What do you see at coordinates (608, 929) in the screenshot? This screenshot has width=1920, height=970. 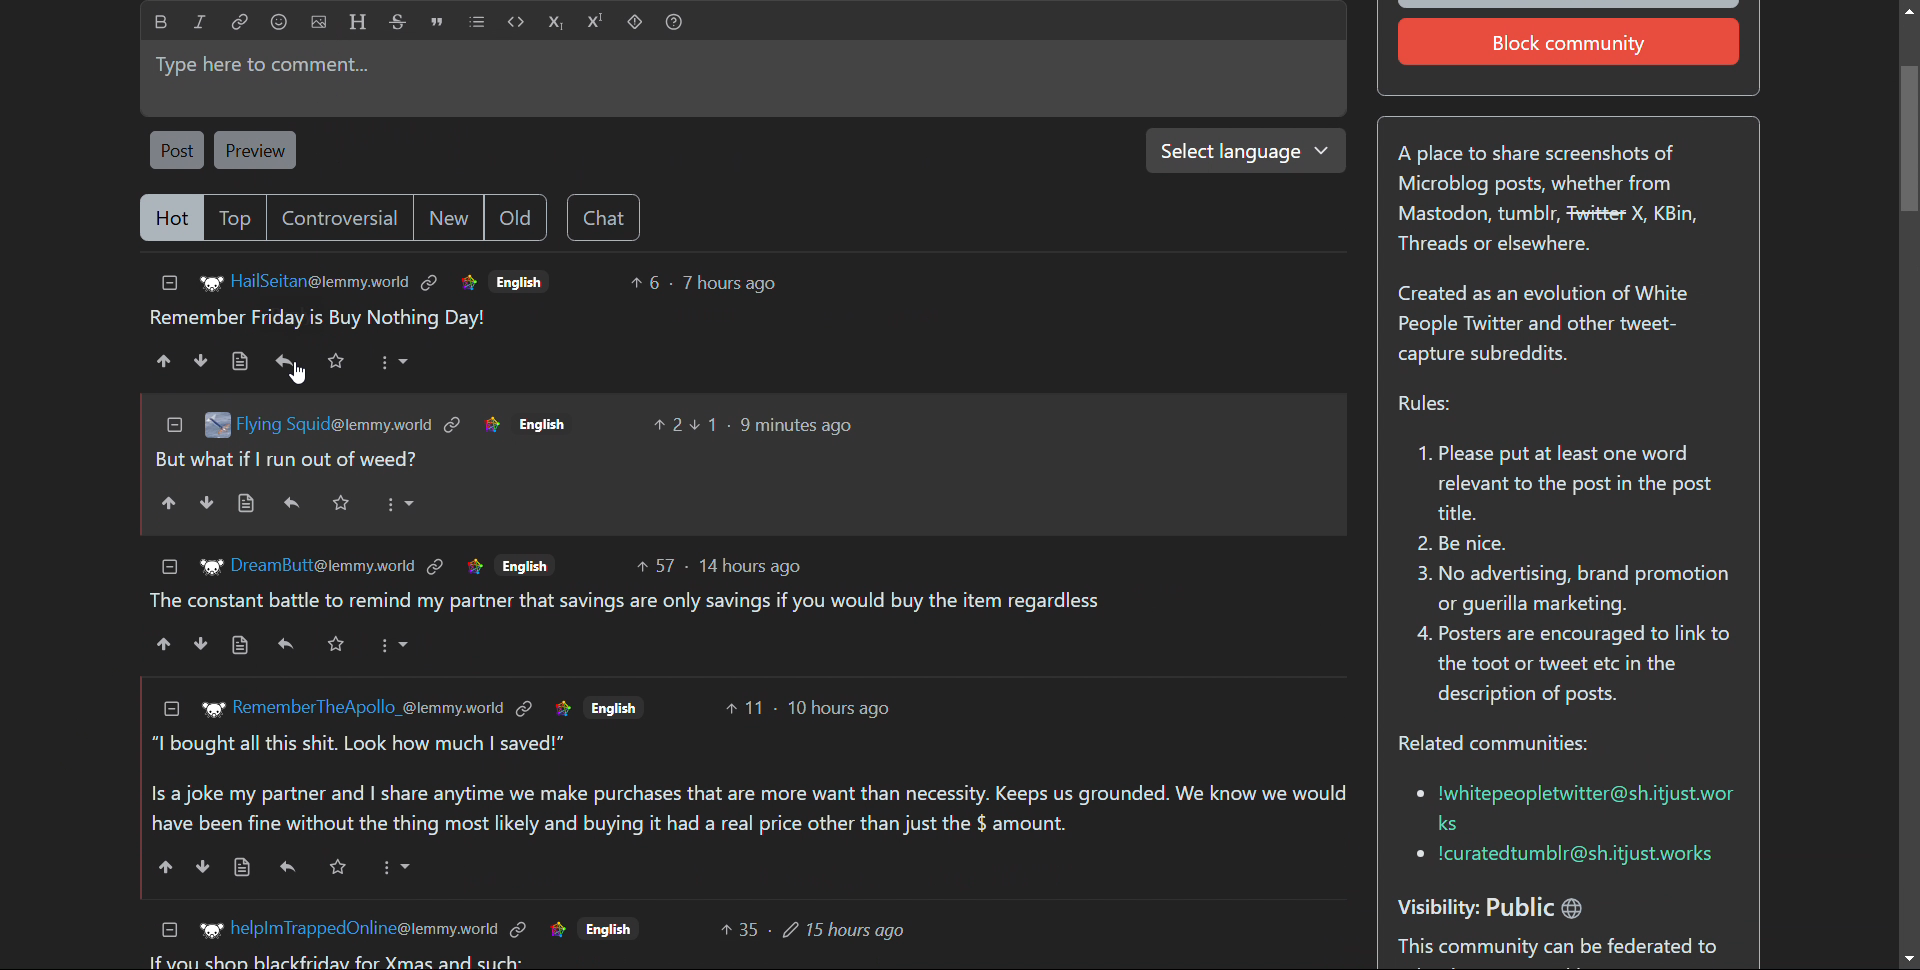 I see `language` at bounding box center [608, 929].